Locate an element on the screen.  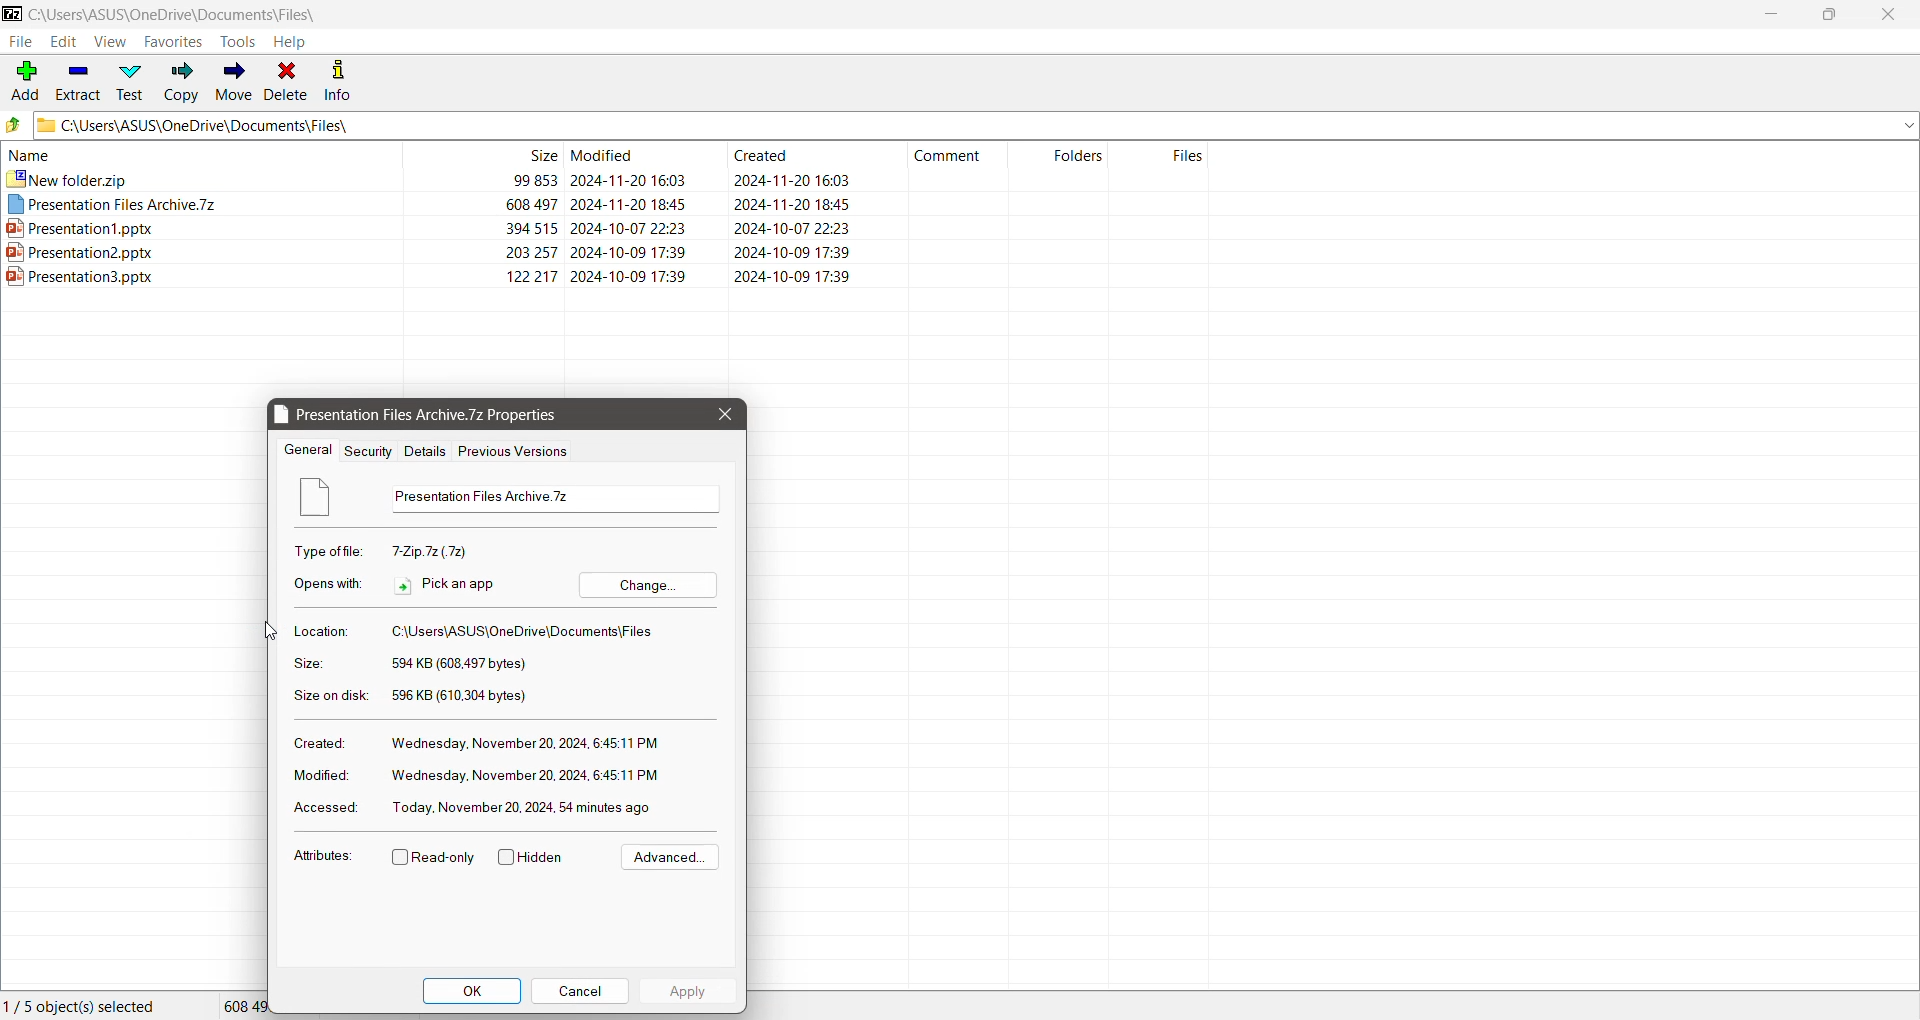
OK is located at coordinates (471, 990).